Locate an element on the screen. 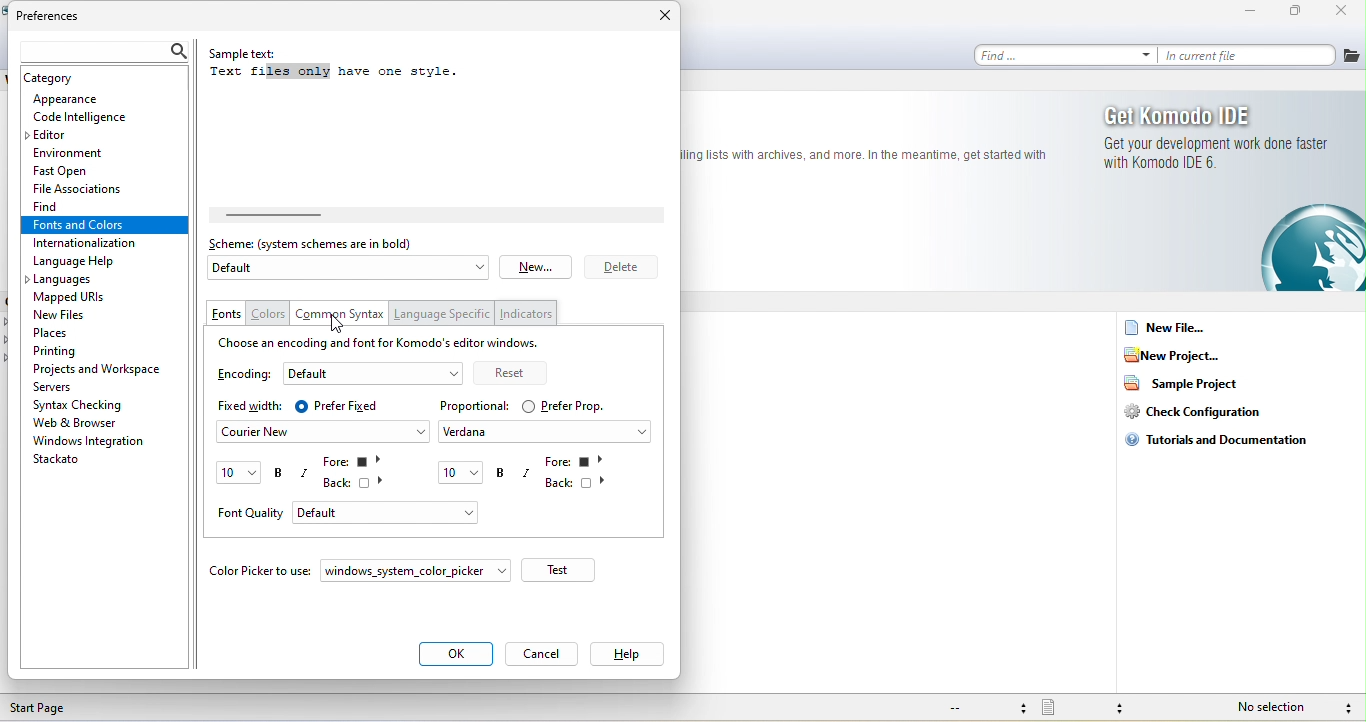 Image resolution: width=1366 pixels, height=722 pixels. appearance is located at coordinates (86, 98).